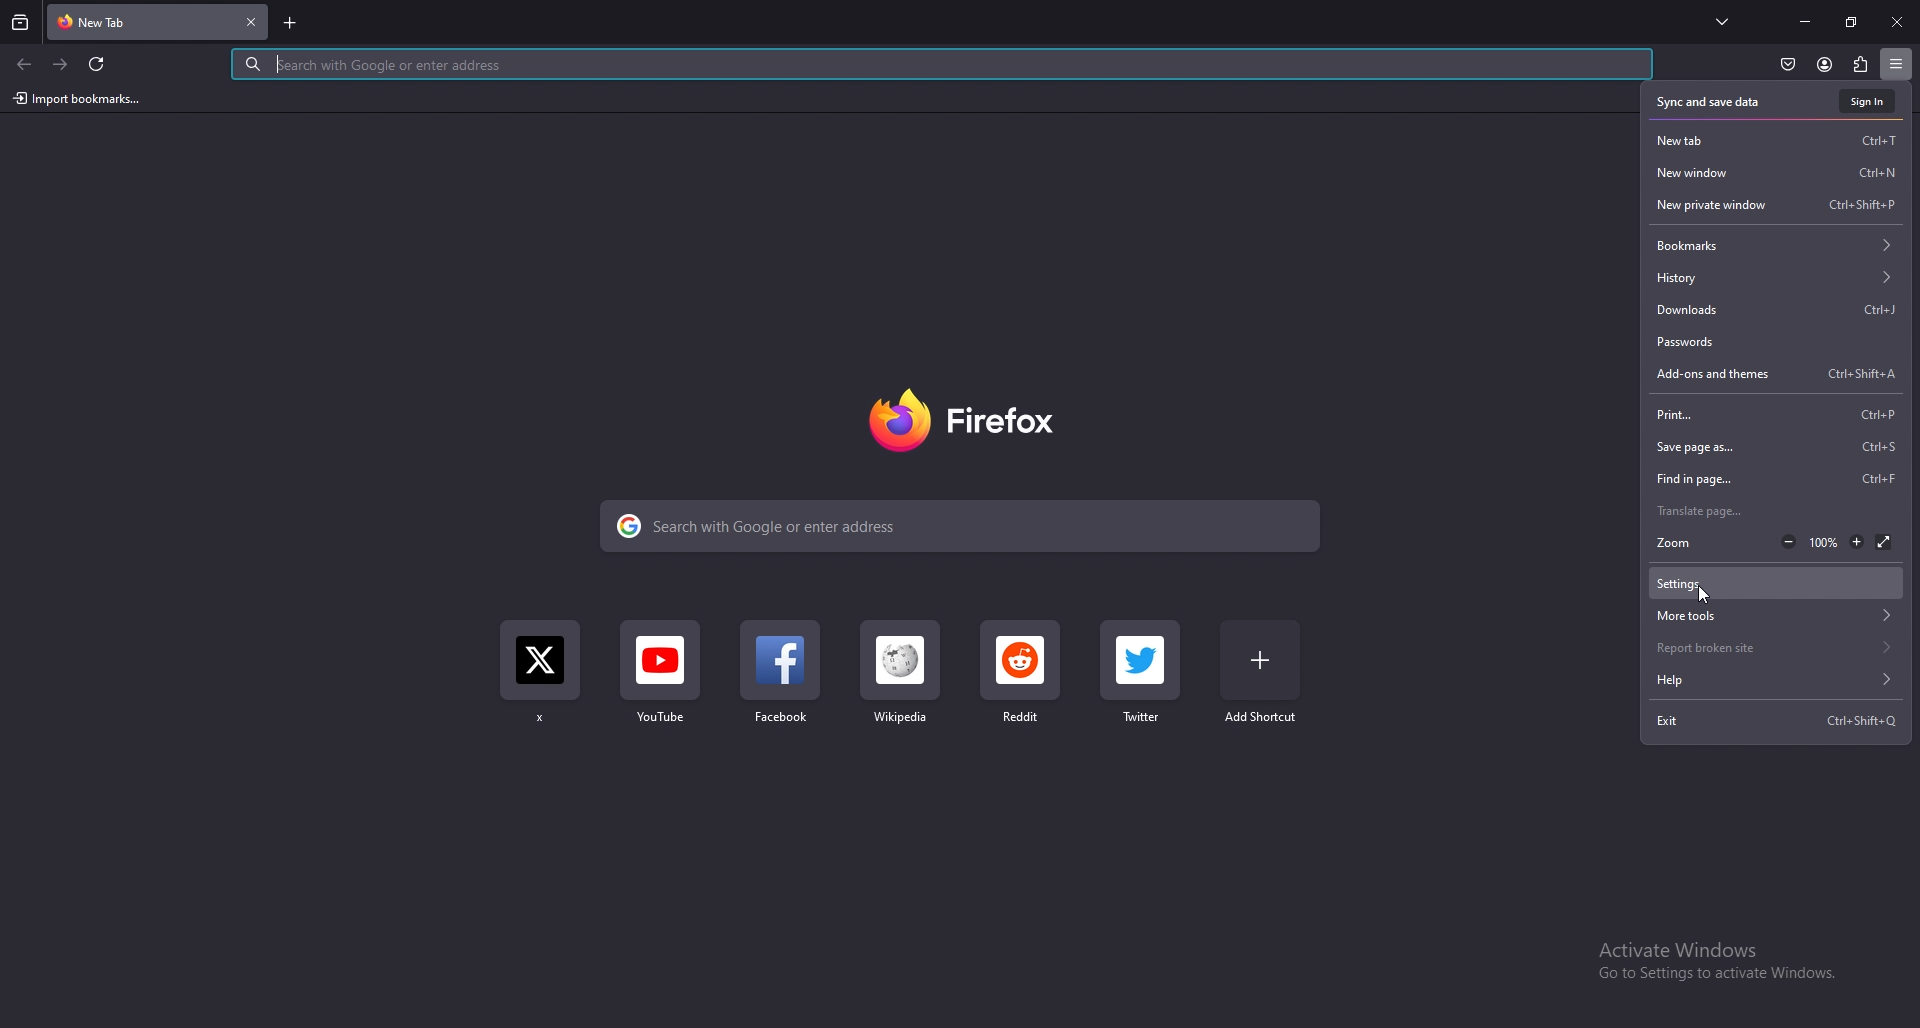 The height and width of the screenshot is (1028, 1920). Describe the element at coordinates (1788, 543) in the screenshot. I see `zoom out` at that location.